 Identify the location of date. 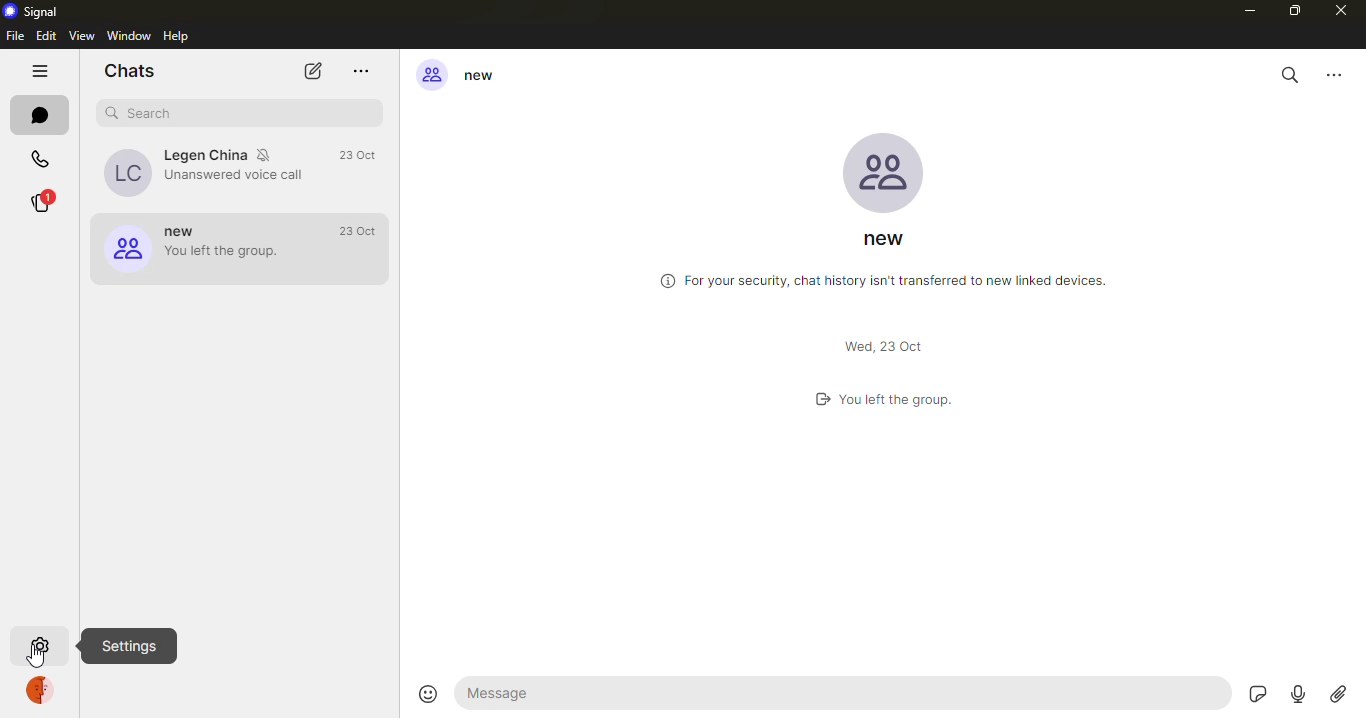
(884, 346).